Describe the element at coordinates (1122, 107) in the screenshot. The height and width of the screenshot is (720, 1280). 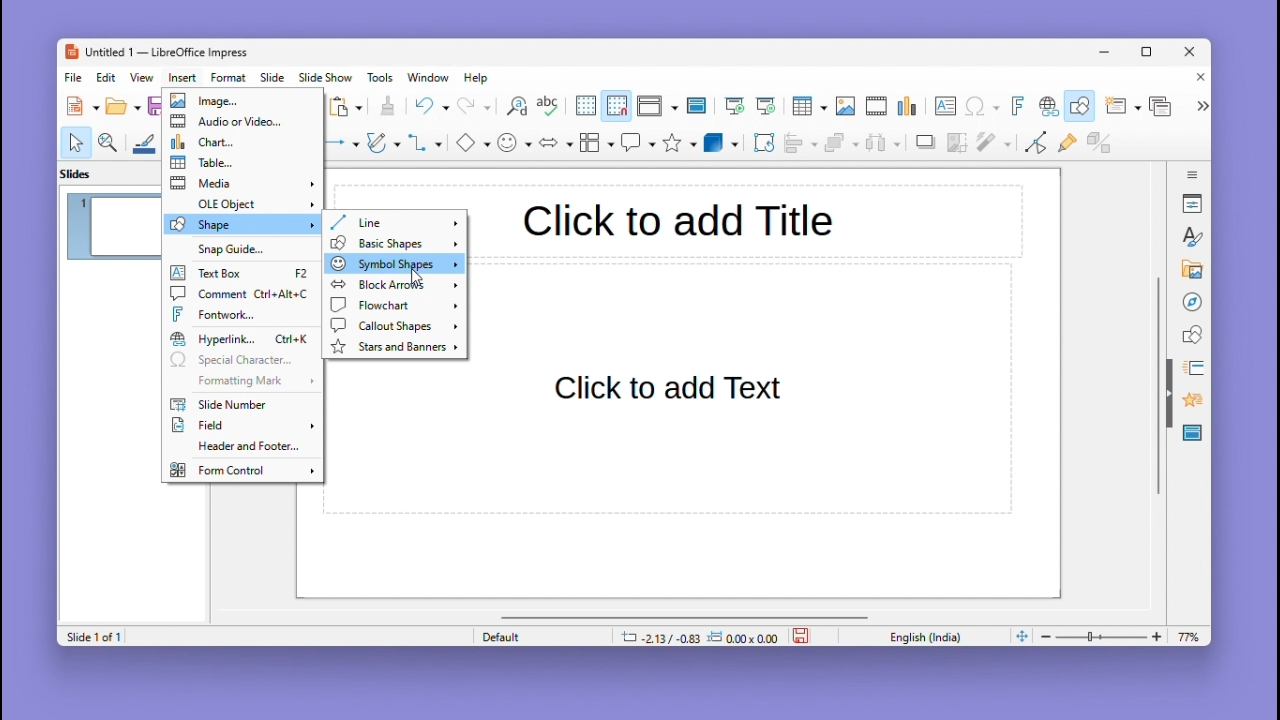
I see `New slide` at that location.